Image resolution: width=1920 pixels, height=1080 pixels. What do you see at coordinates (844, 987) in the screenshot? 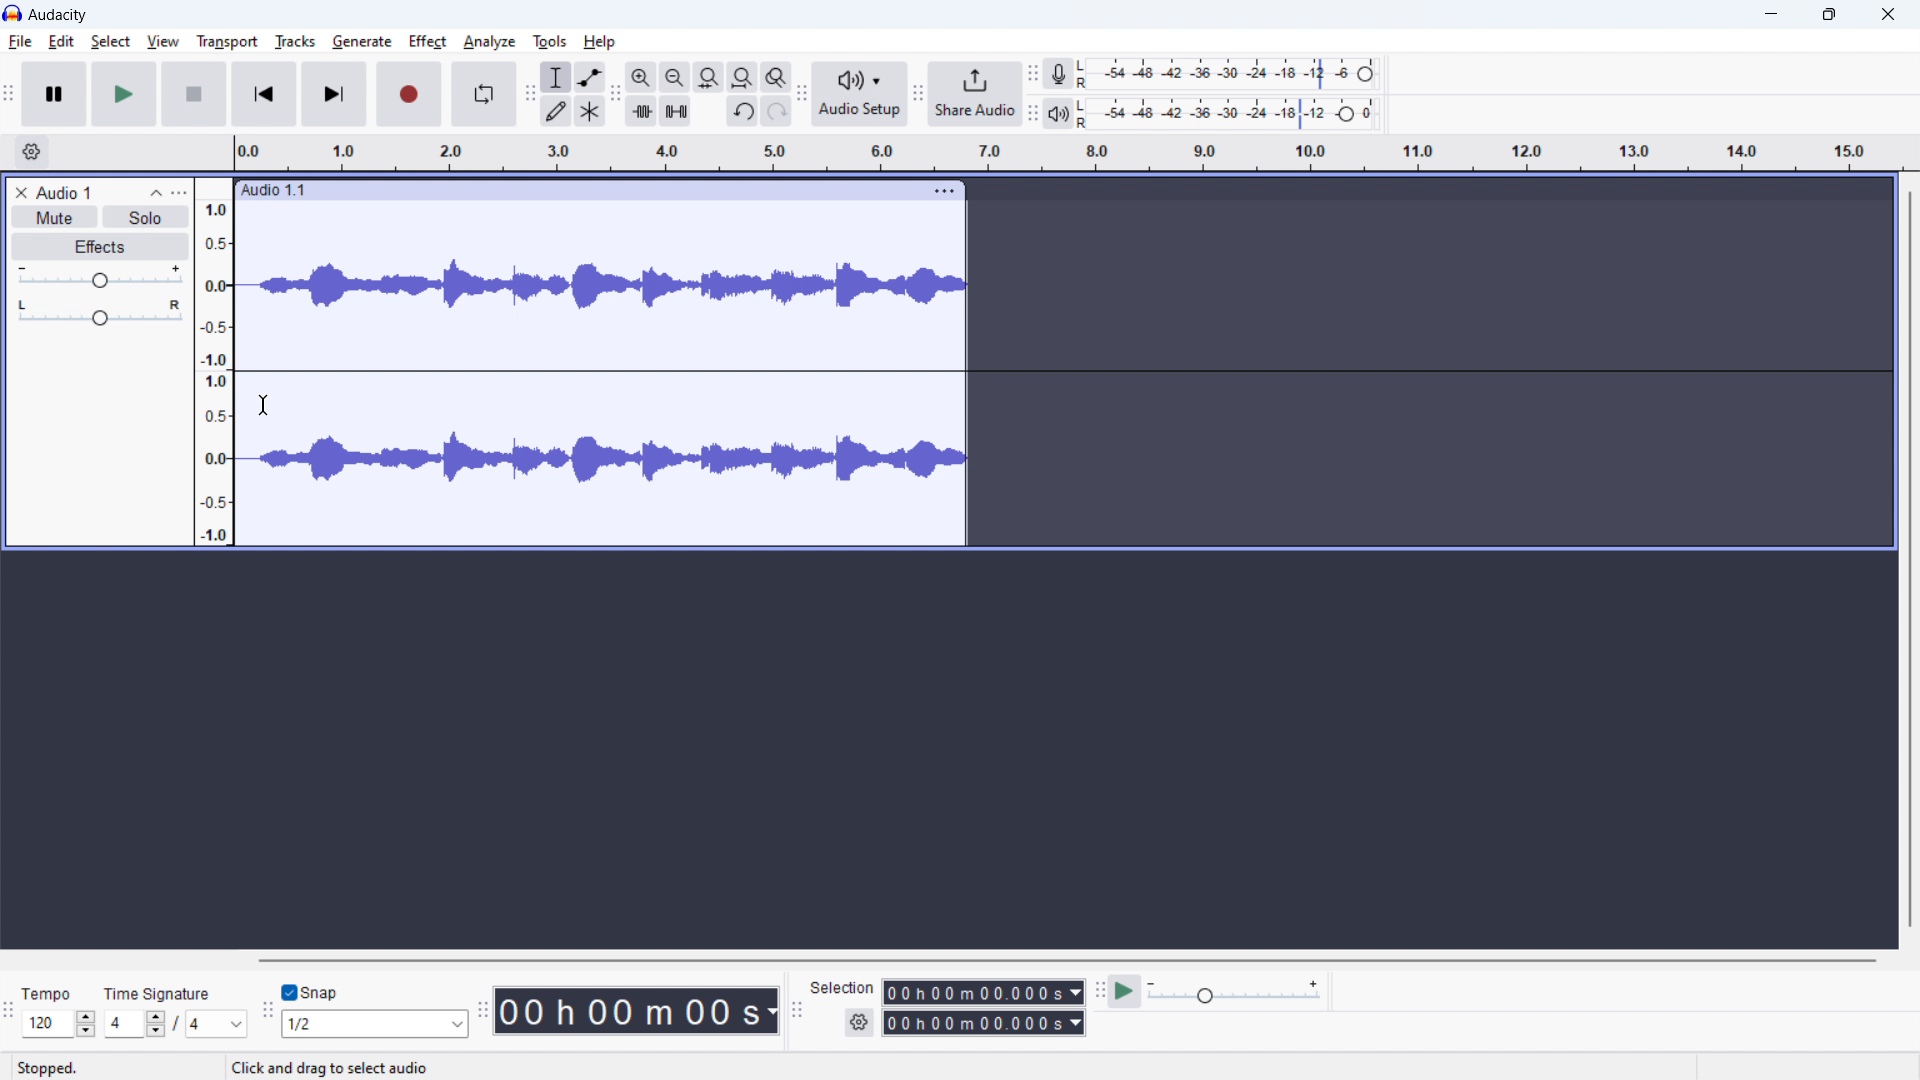
I see `selection` at bounding box center [844, 987].